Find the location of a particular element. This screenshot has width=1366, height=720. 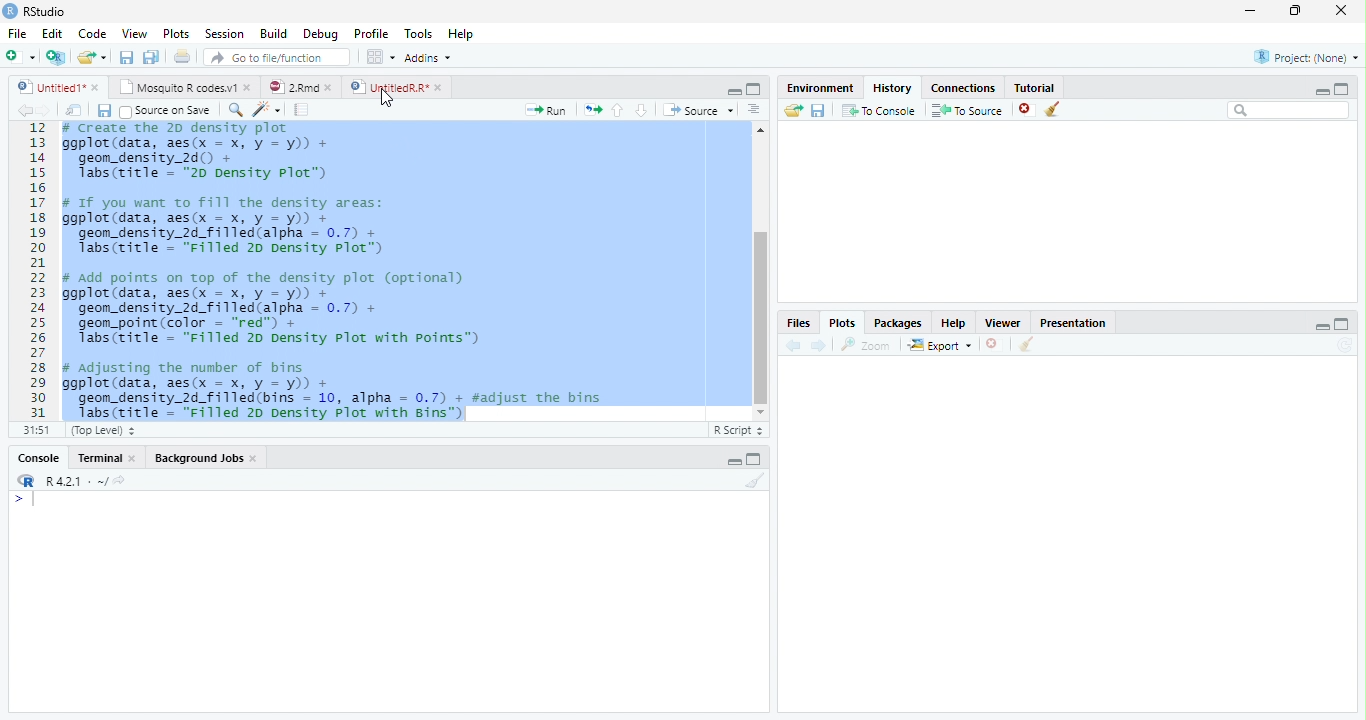

maximize is located at coordinates (1344, 323).